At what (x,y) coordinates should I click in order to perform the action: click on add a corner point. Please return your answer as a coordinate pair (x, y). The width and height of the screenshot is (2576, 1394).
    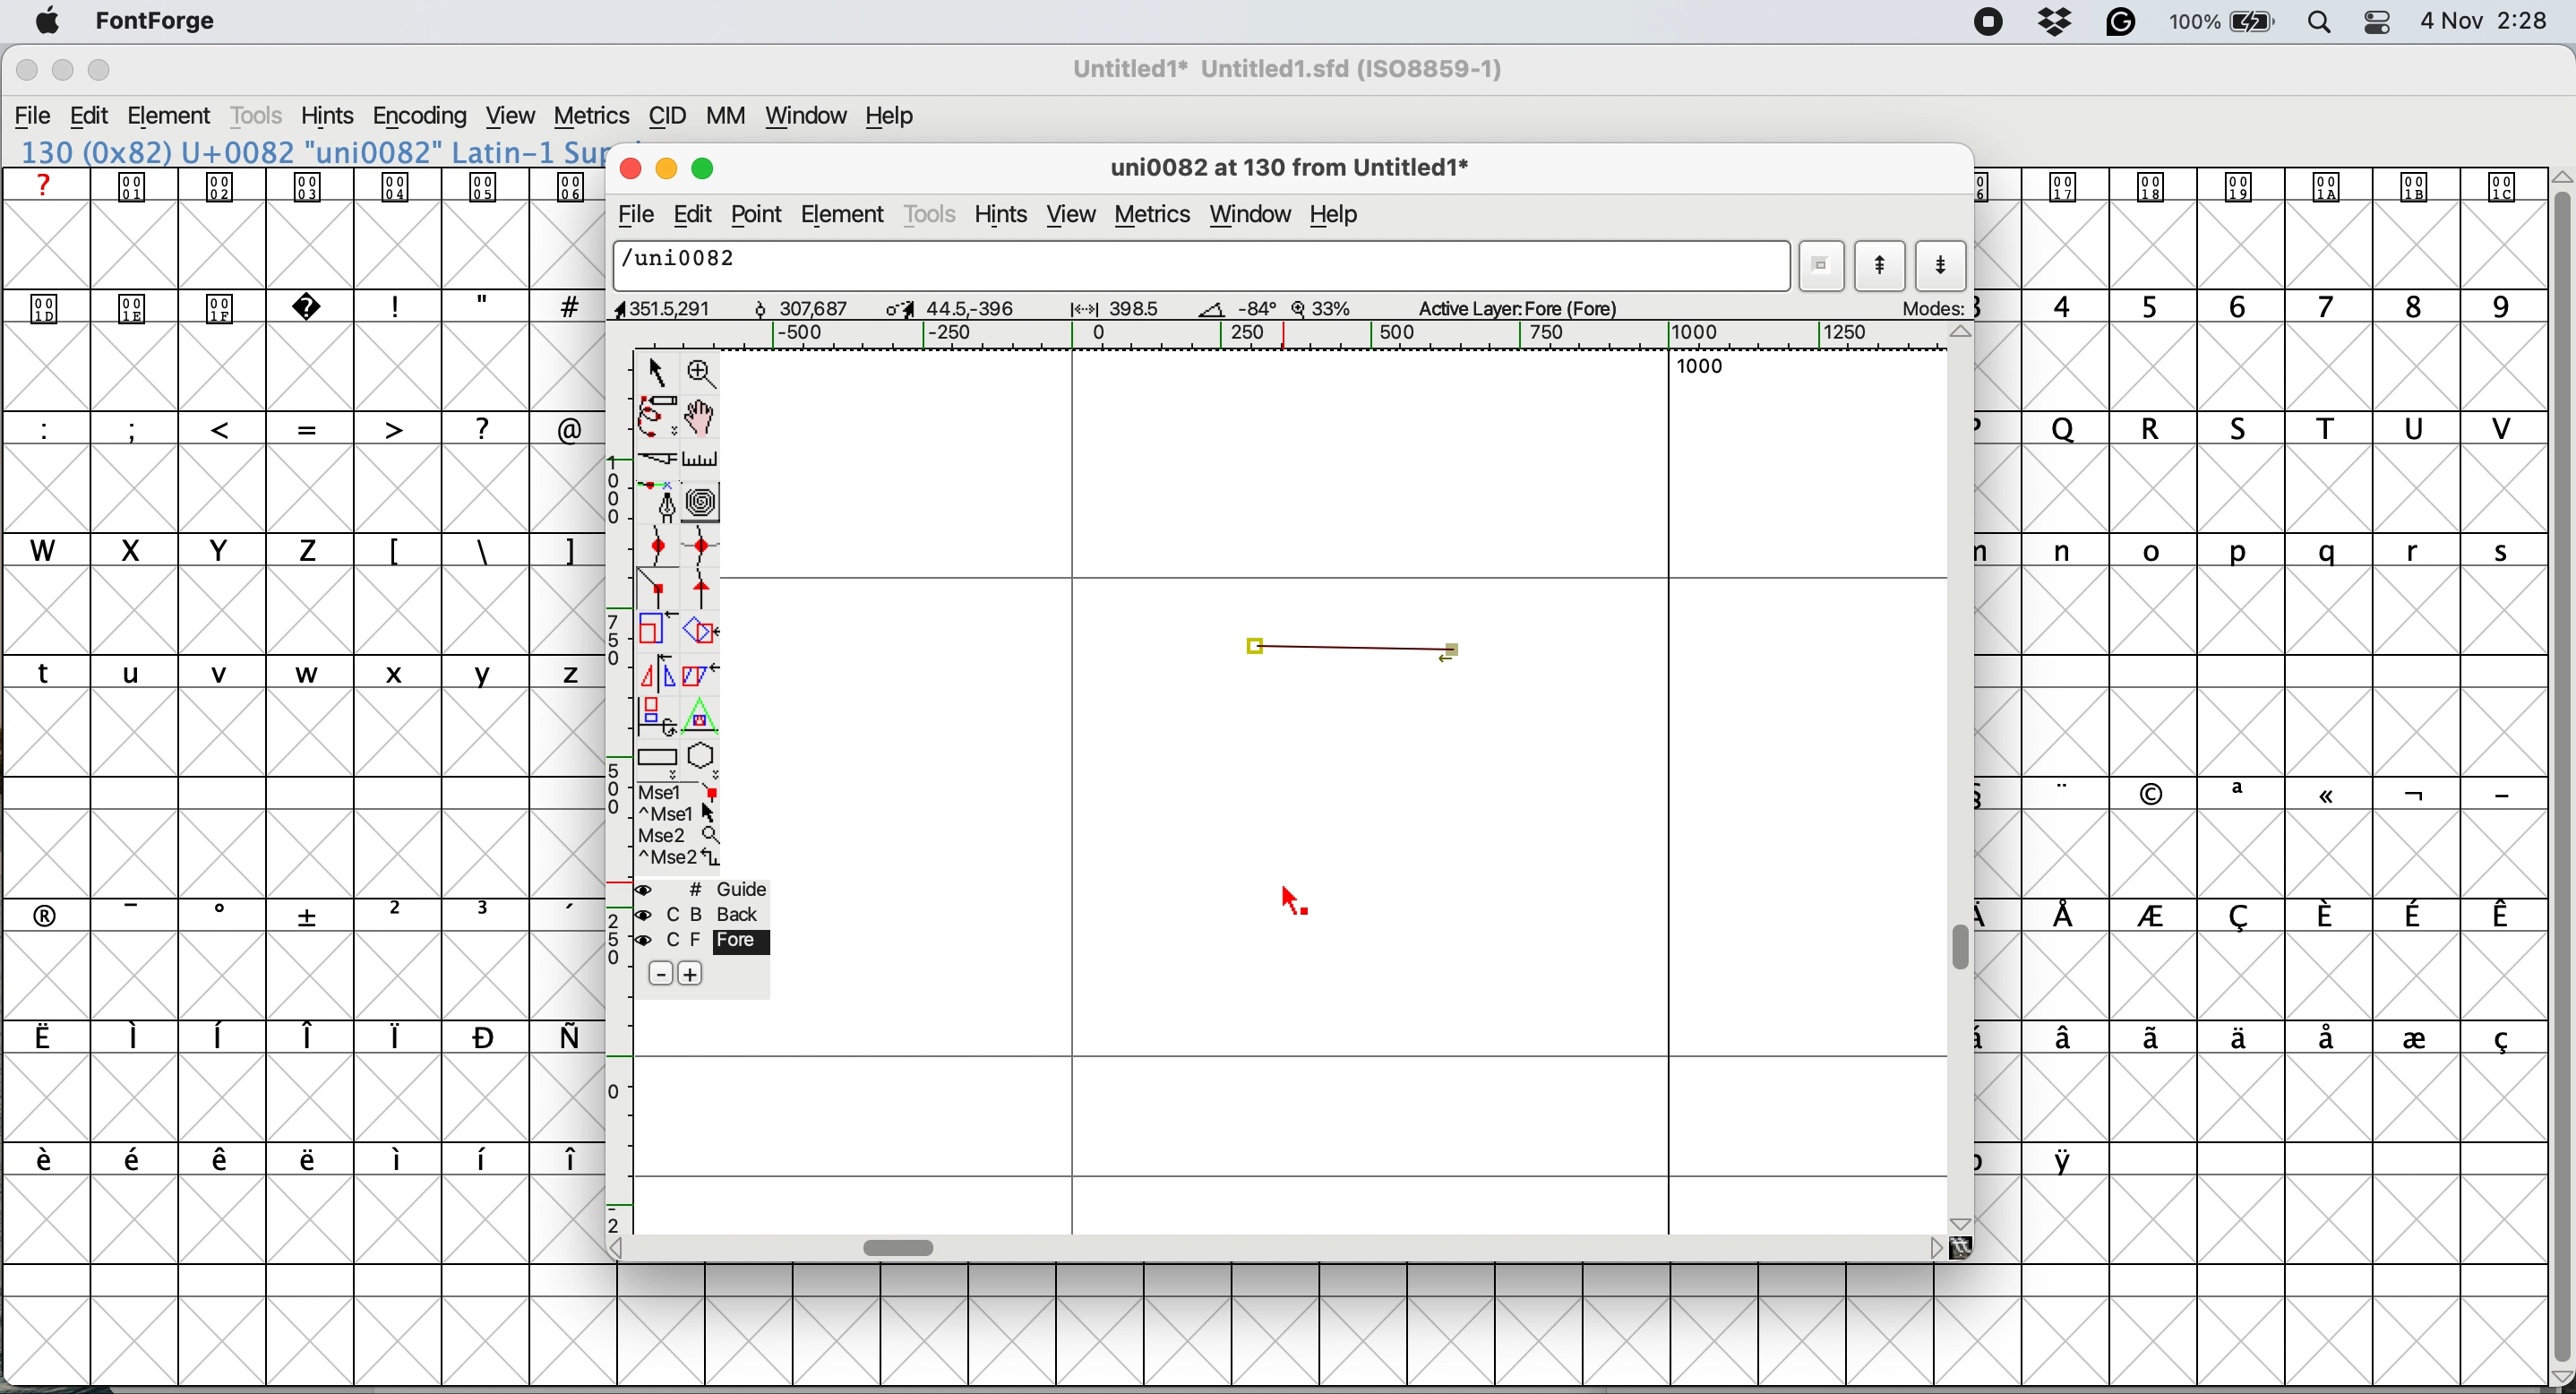
    Looking at the image, I should click on (658, 591).